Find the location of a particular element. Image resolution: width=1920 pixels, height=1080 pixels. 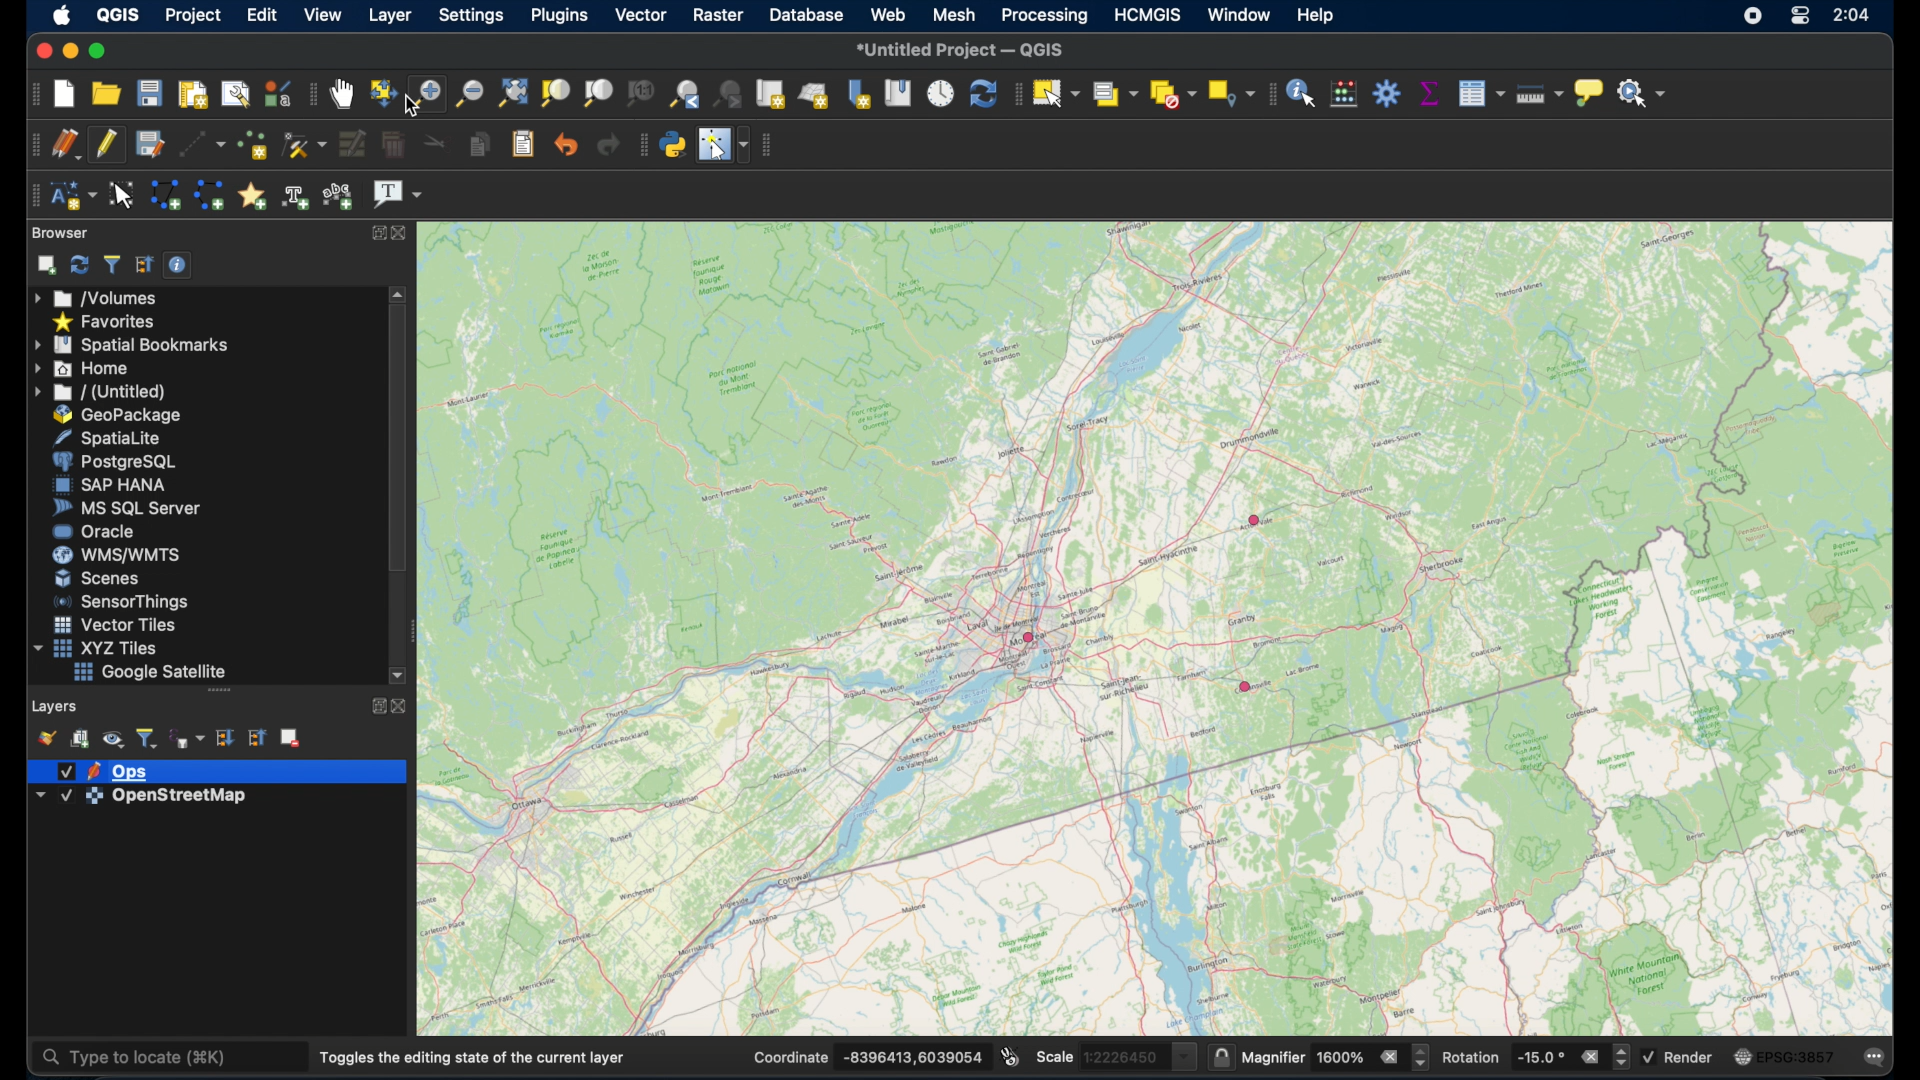

digitize with segment is located at coordinates (197, 145).